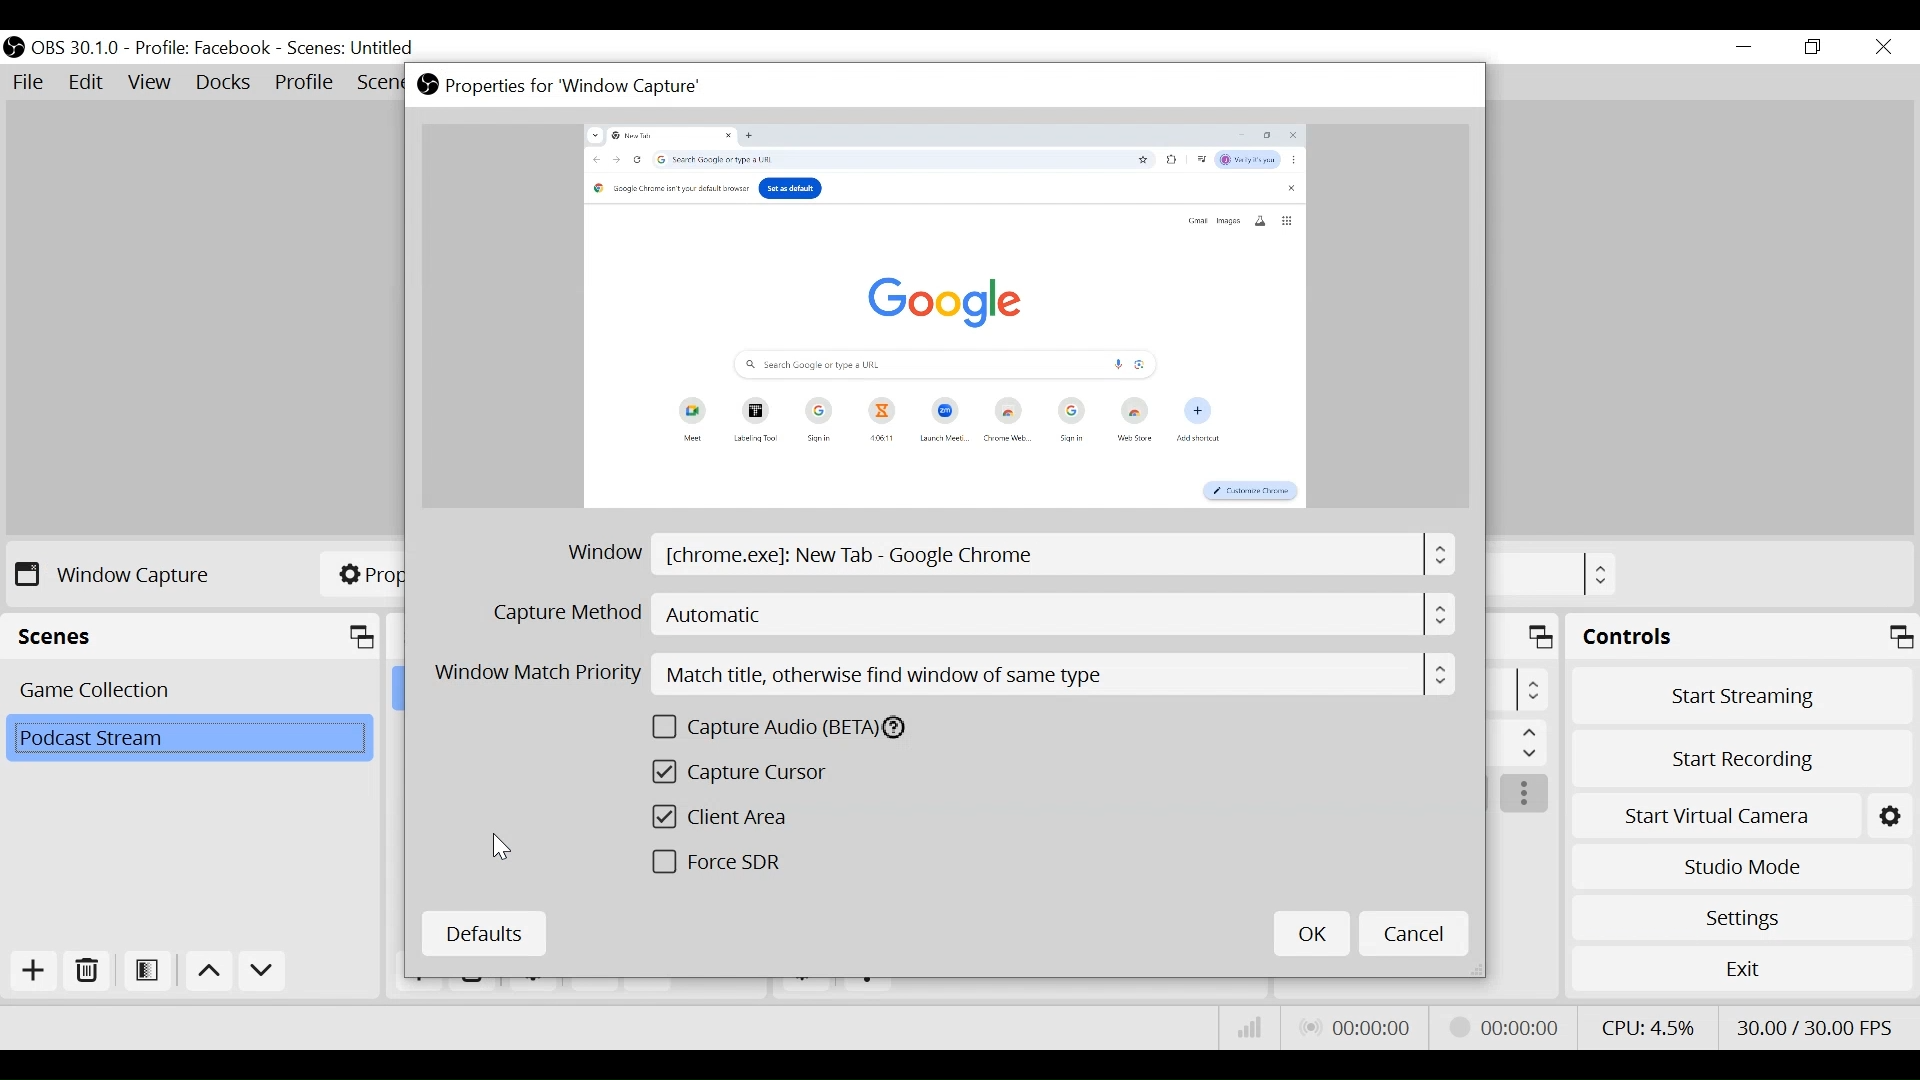 This screenshot has width=1920, height=1080. Describe the element at coordinates (1815, 48) in the screenshot. I see `Restore` at that location.